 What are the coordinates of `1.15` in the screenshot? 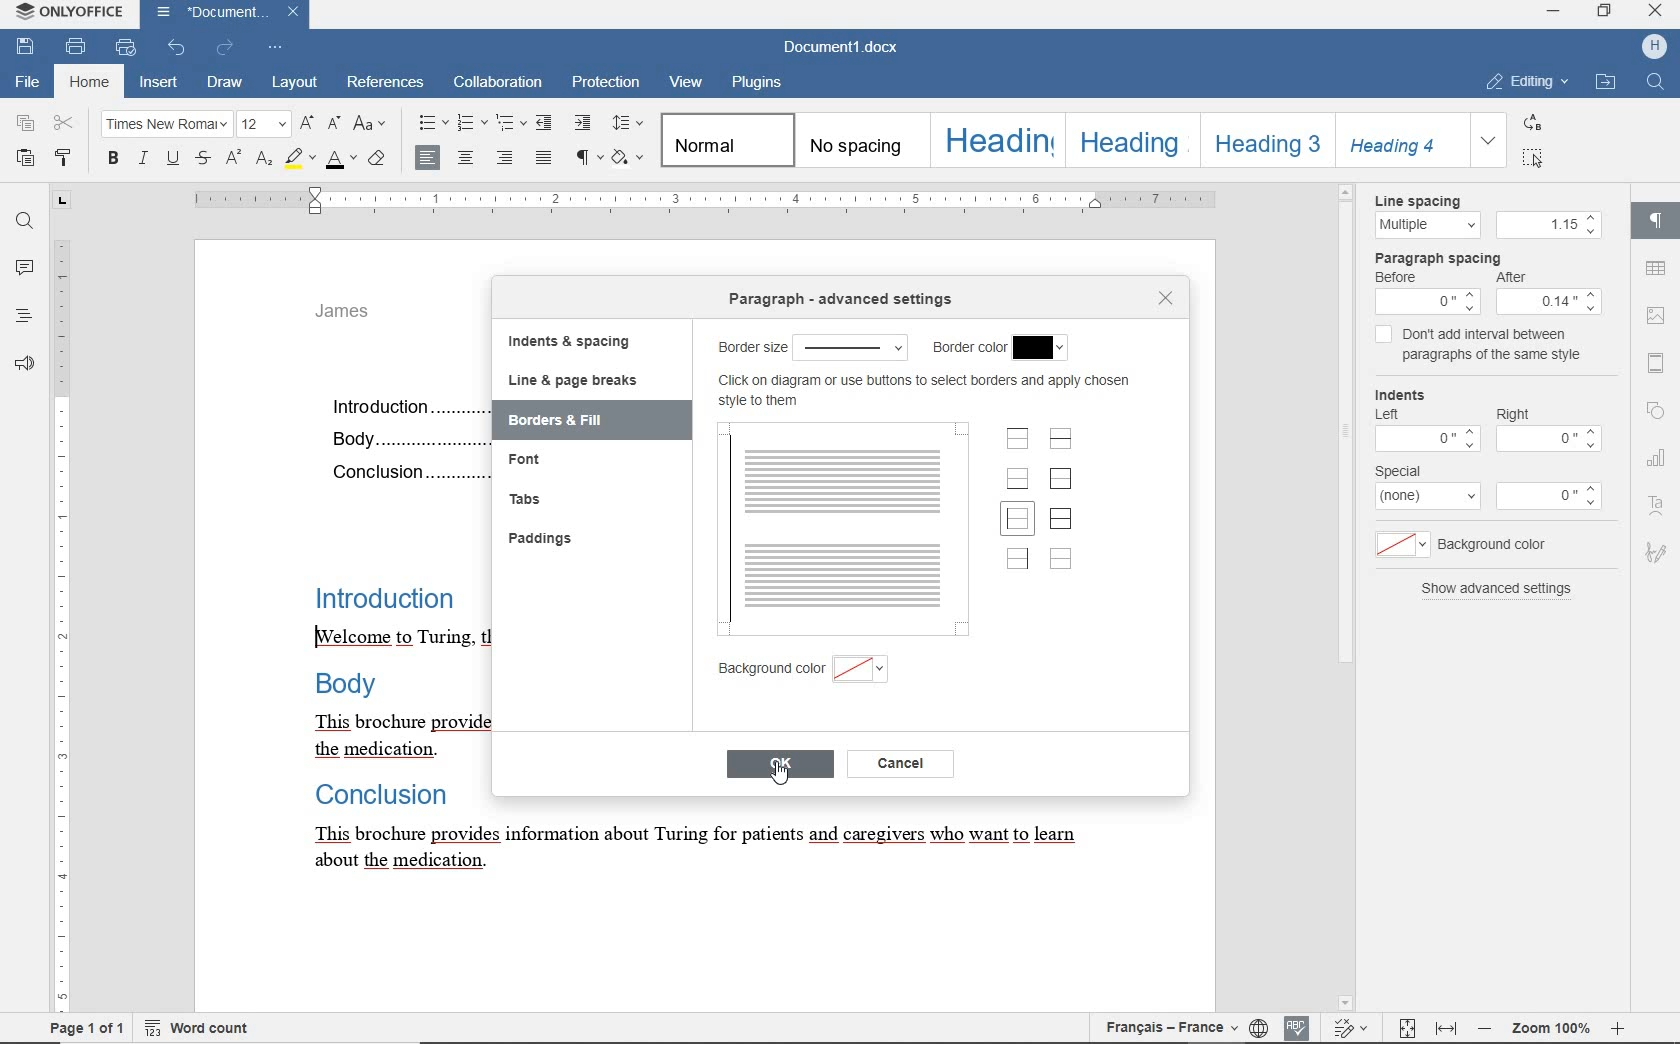 It's located at (1549, 225).